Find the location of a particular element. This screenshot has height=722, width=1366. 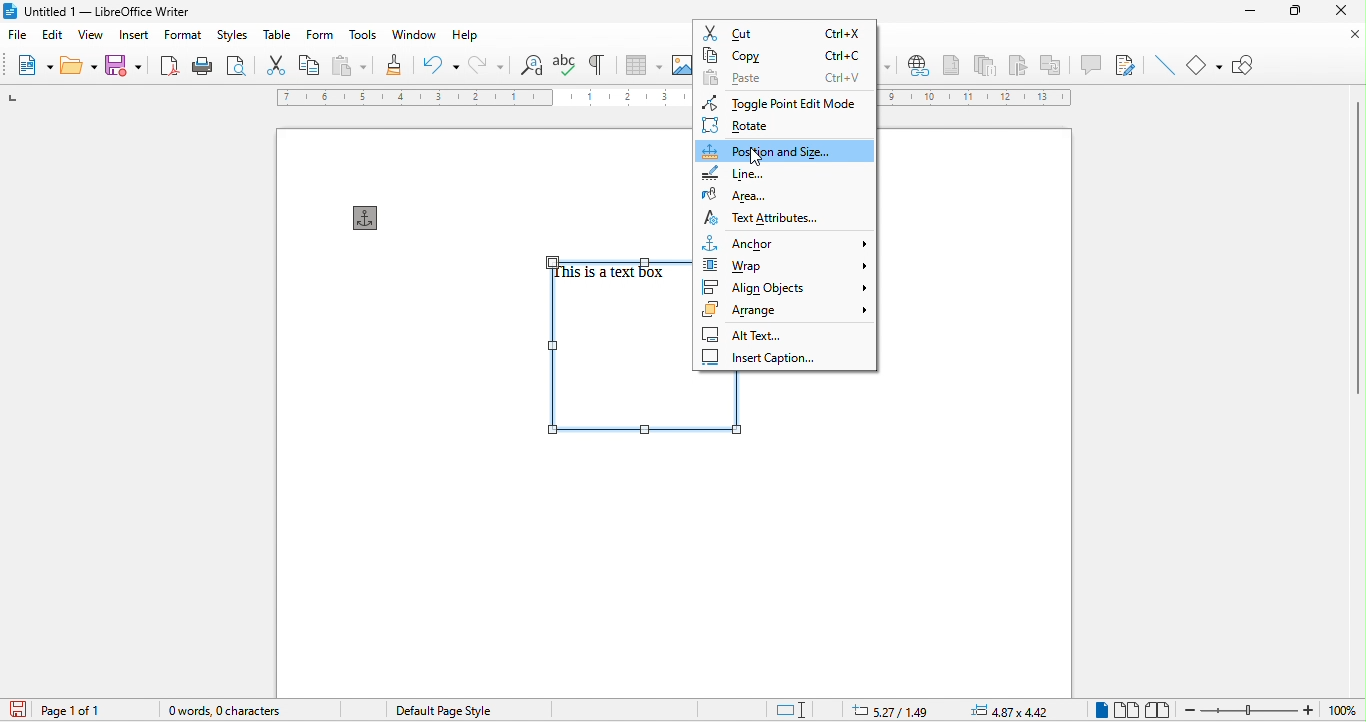

copy is located at coordinates (786, 31).